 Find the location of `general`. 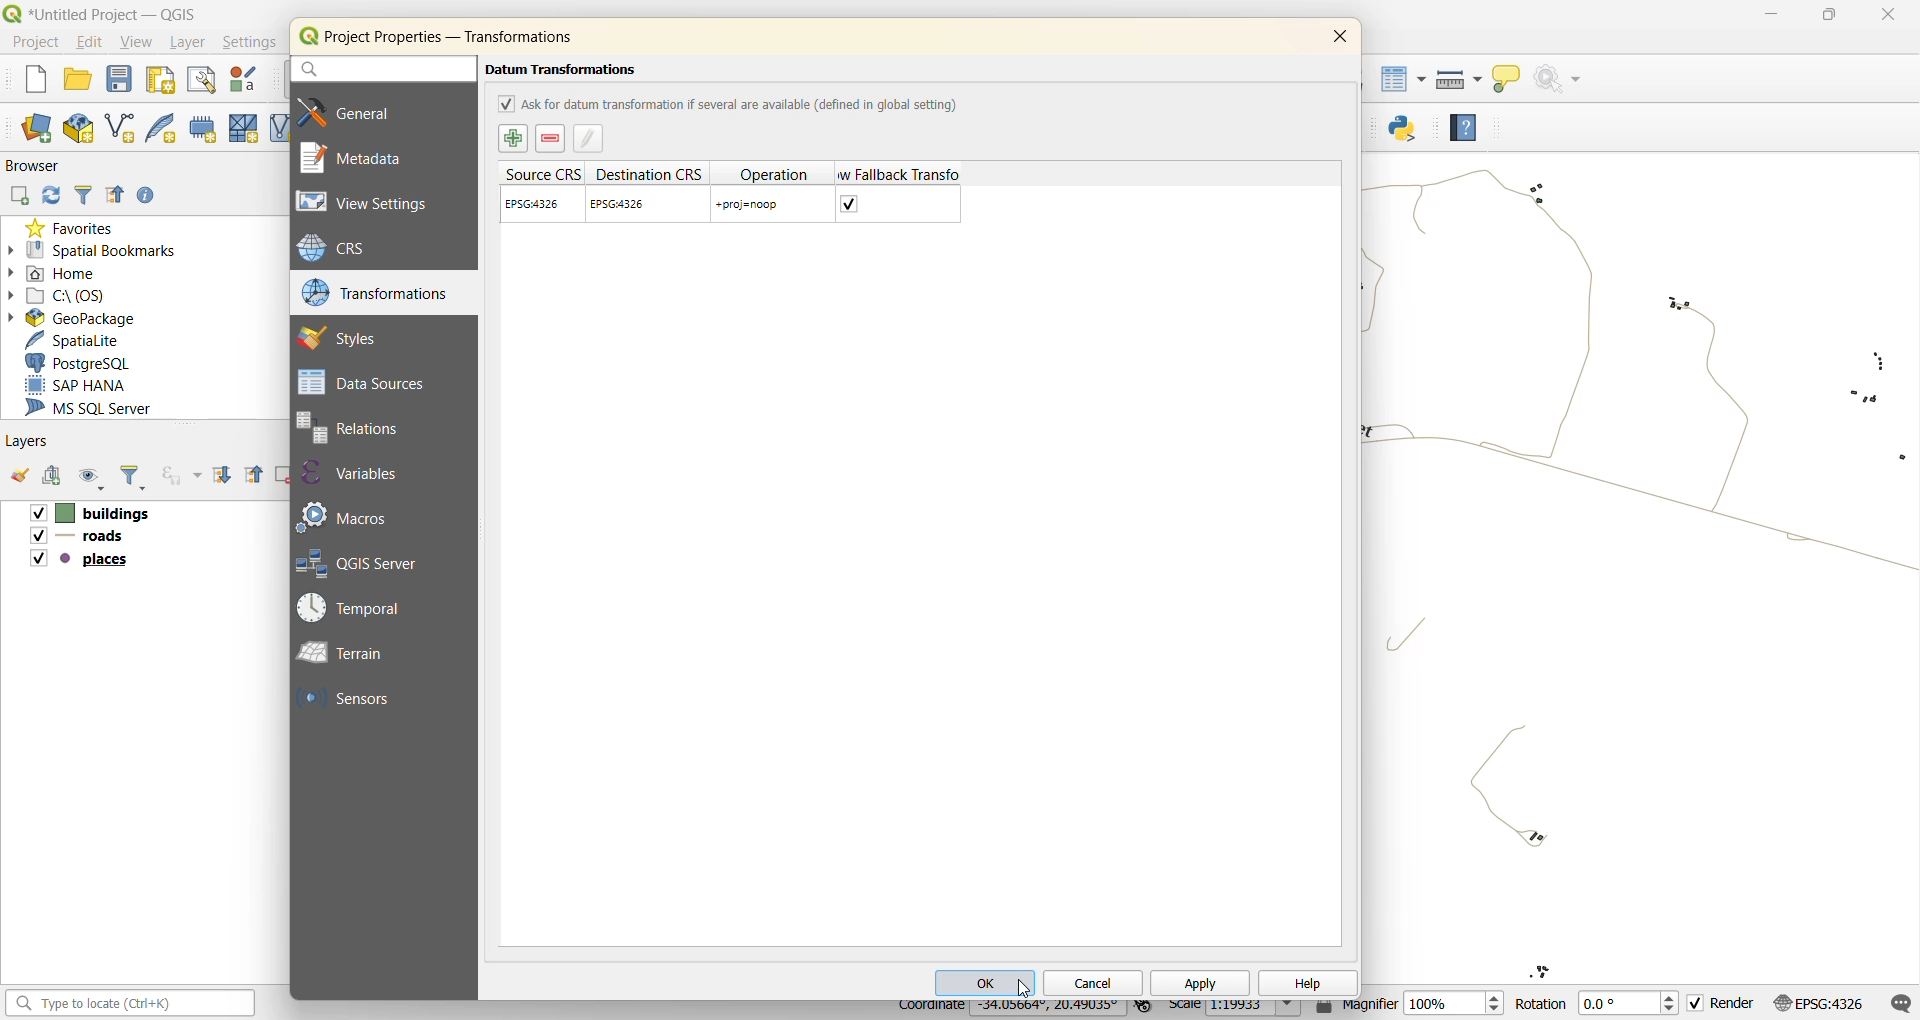

general is located at coordinates (364, 110).